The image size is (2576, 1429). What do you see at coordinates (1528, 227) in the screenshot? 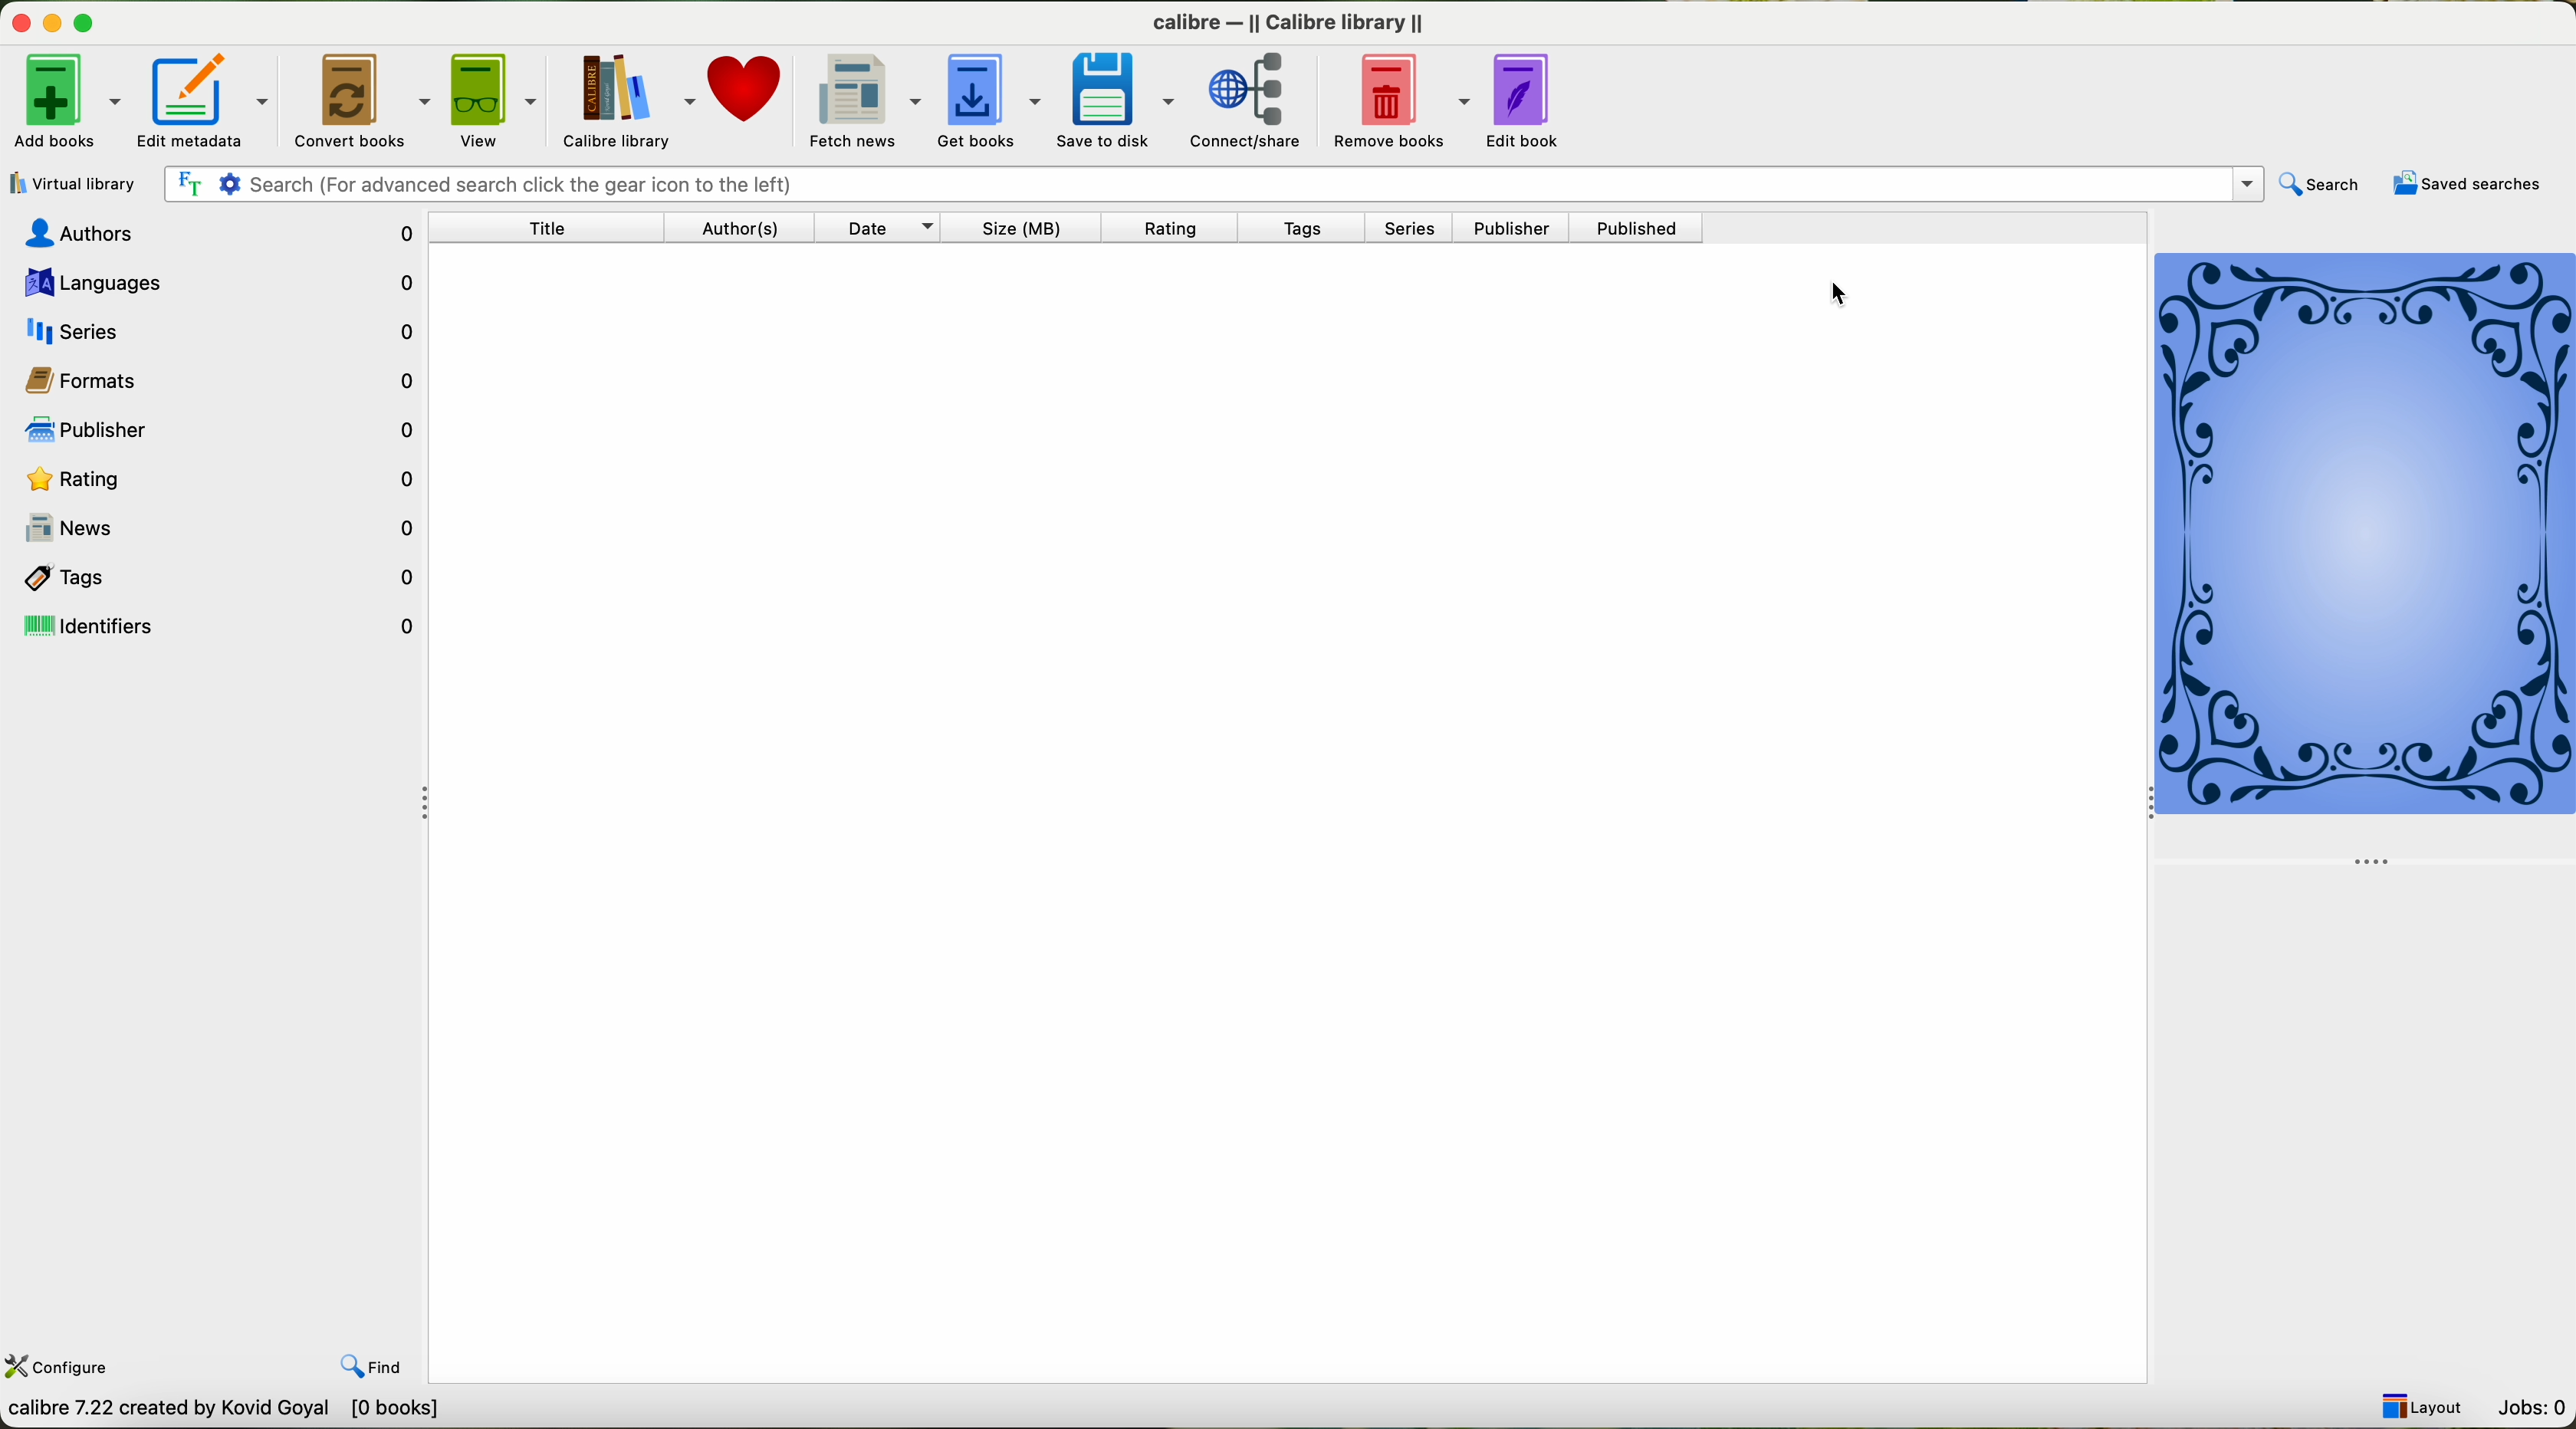
I see `publisher` at bounding box center [1528, 227].